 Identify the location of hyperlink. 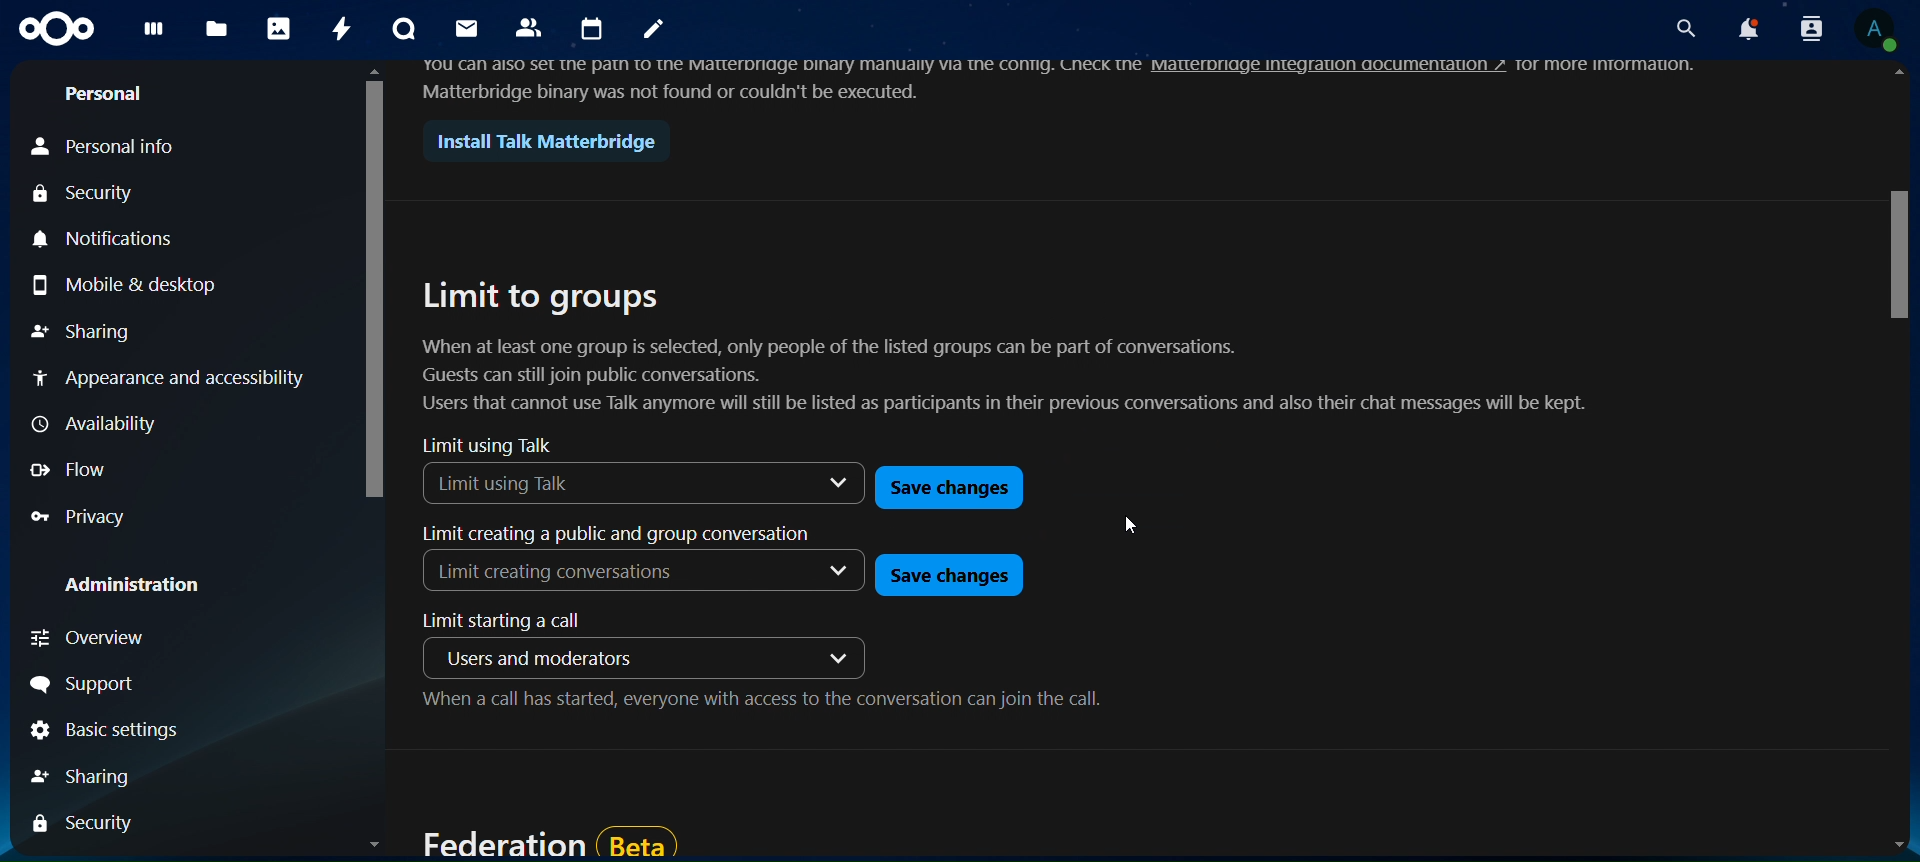
(1330, 65).